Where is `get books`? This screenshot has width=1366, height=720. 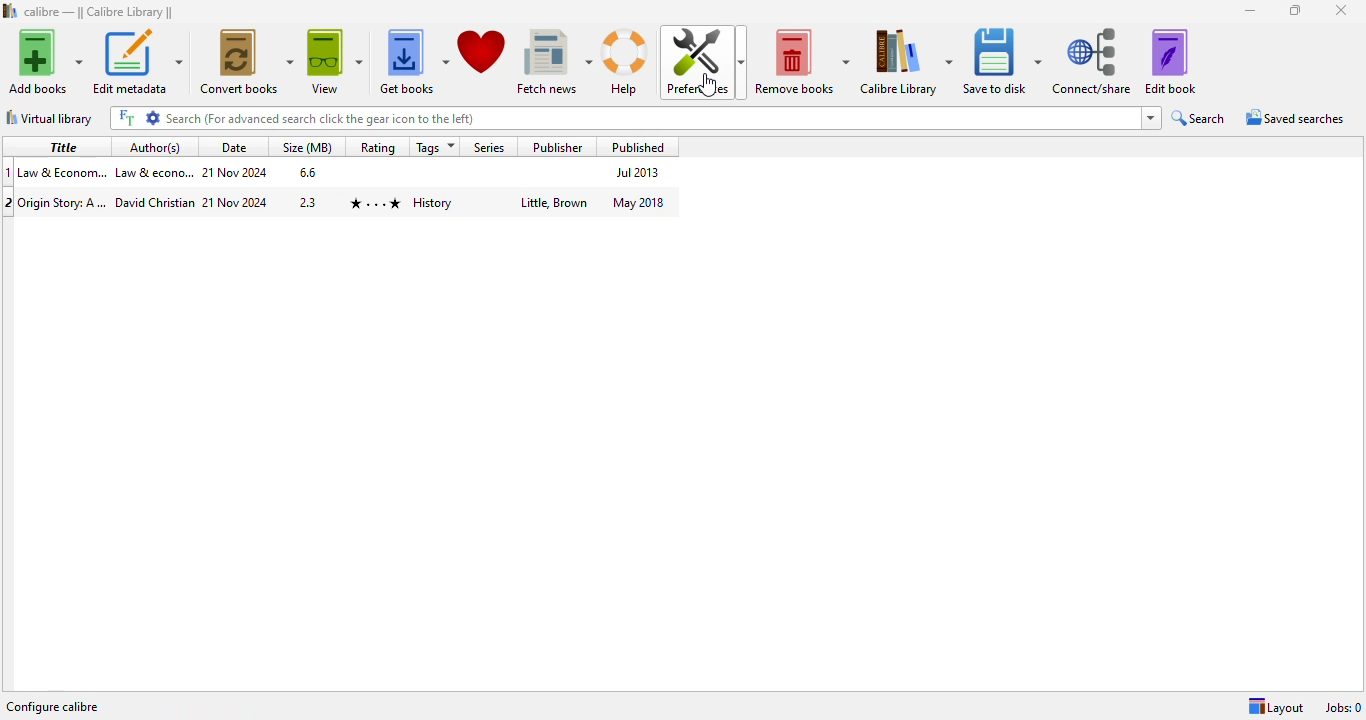
get books is located at coordinates (414, 62).